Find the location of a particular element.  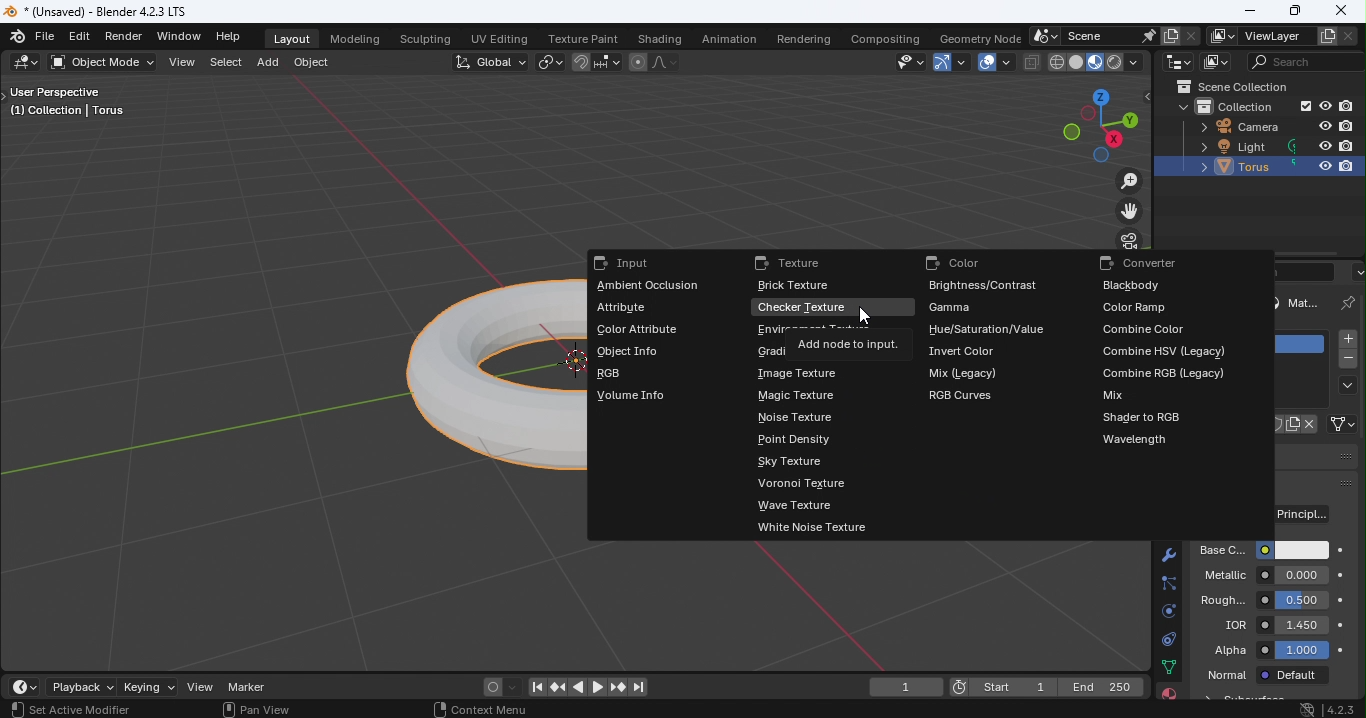

Options is located at coordinates (1357, 271).